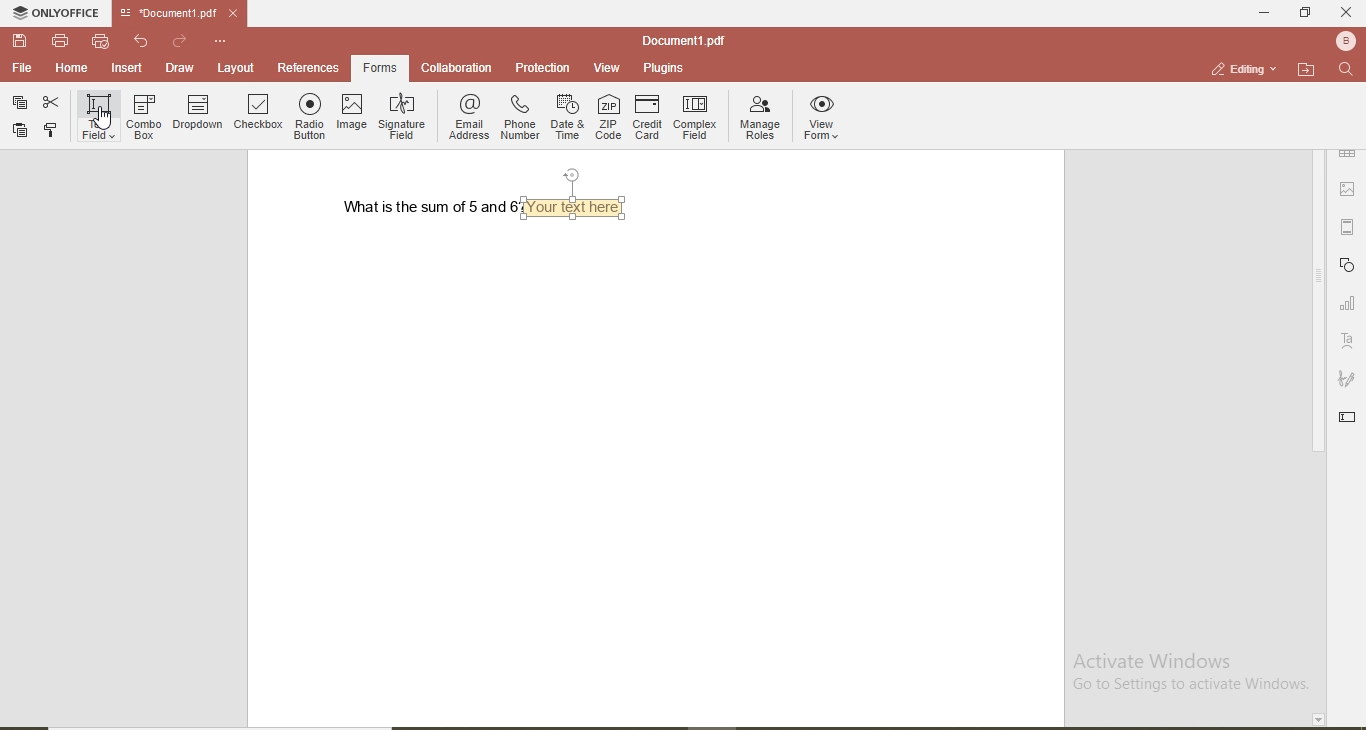 This screenshot has height=730, width=1366. What do you see at coordinates (1302, 68) in the screenshot?
I see `open file loaction` at bounding box center [1302, 68].